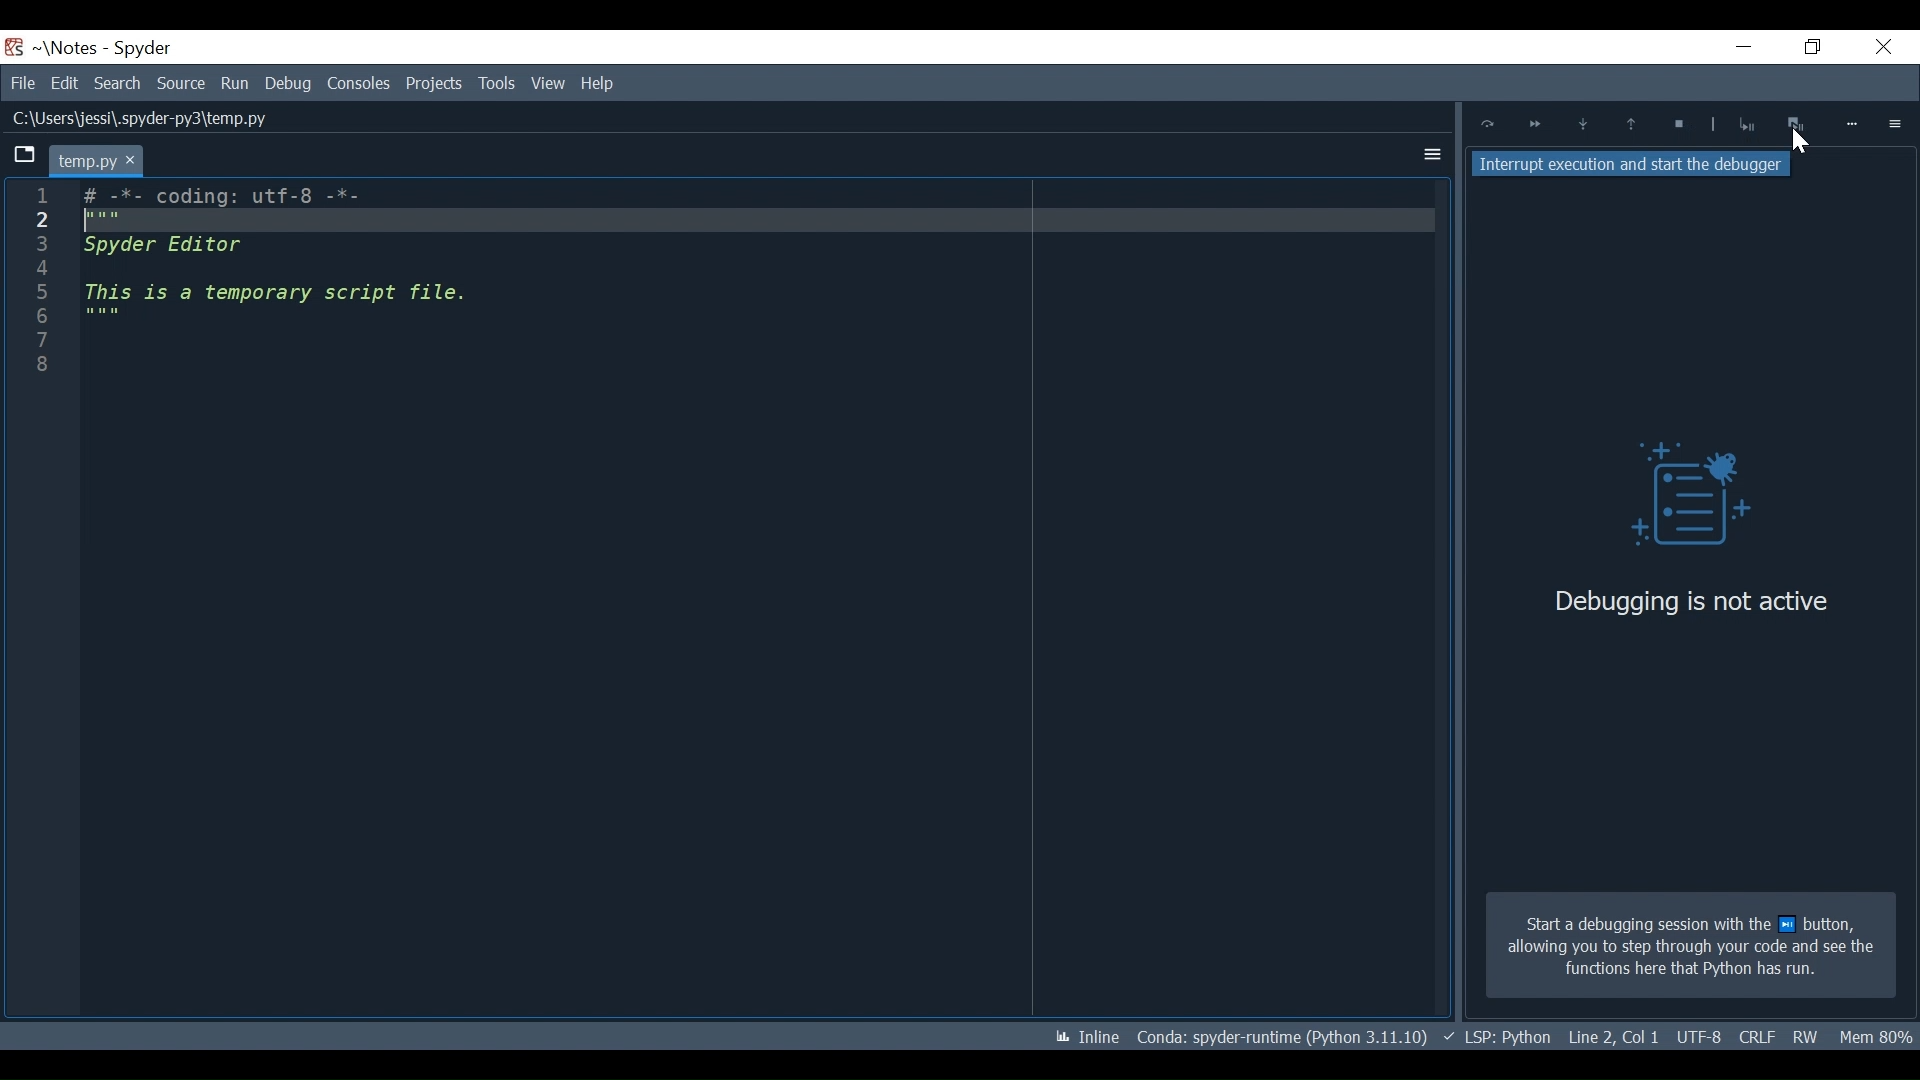 The image size is (1920, 1080). I want to click on Spyder Desktop Icon, so click(14, 47).